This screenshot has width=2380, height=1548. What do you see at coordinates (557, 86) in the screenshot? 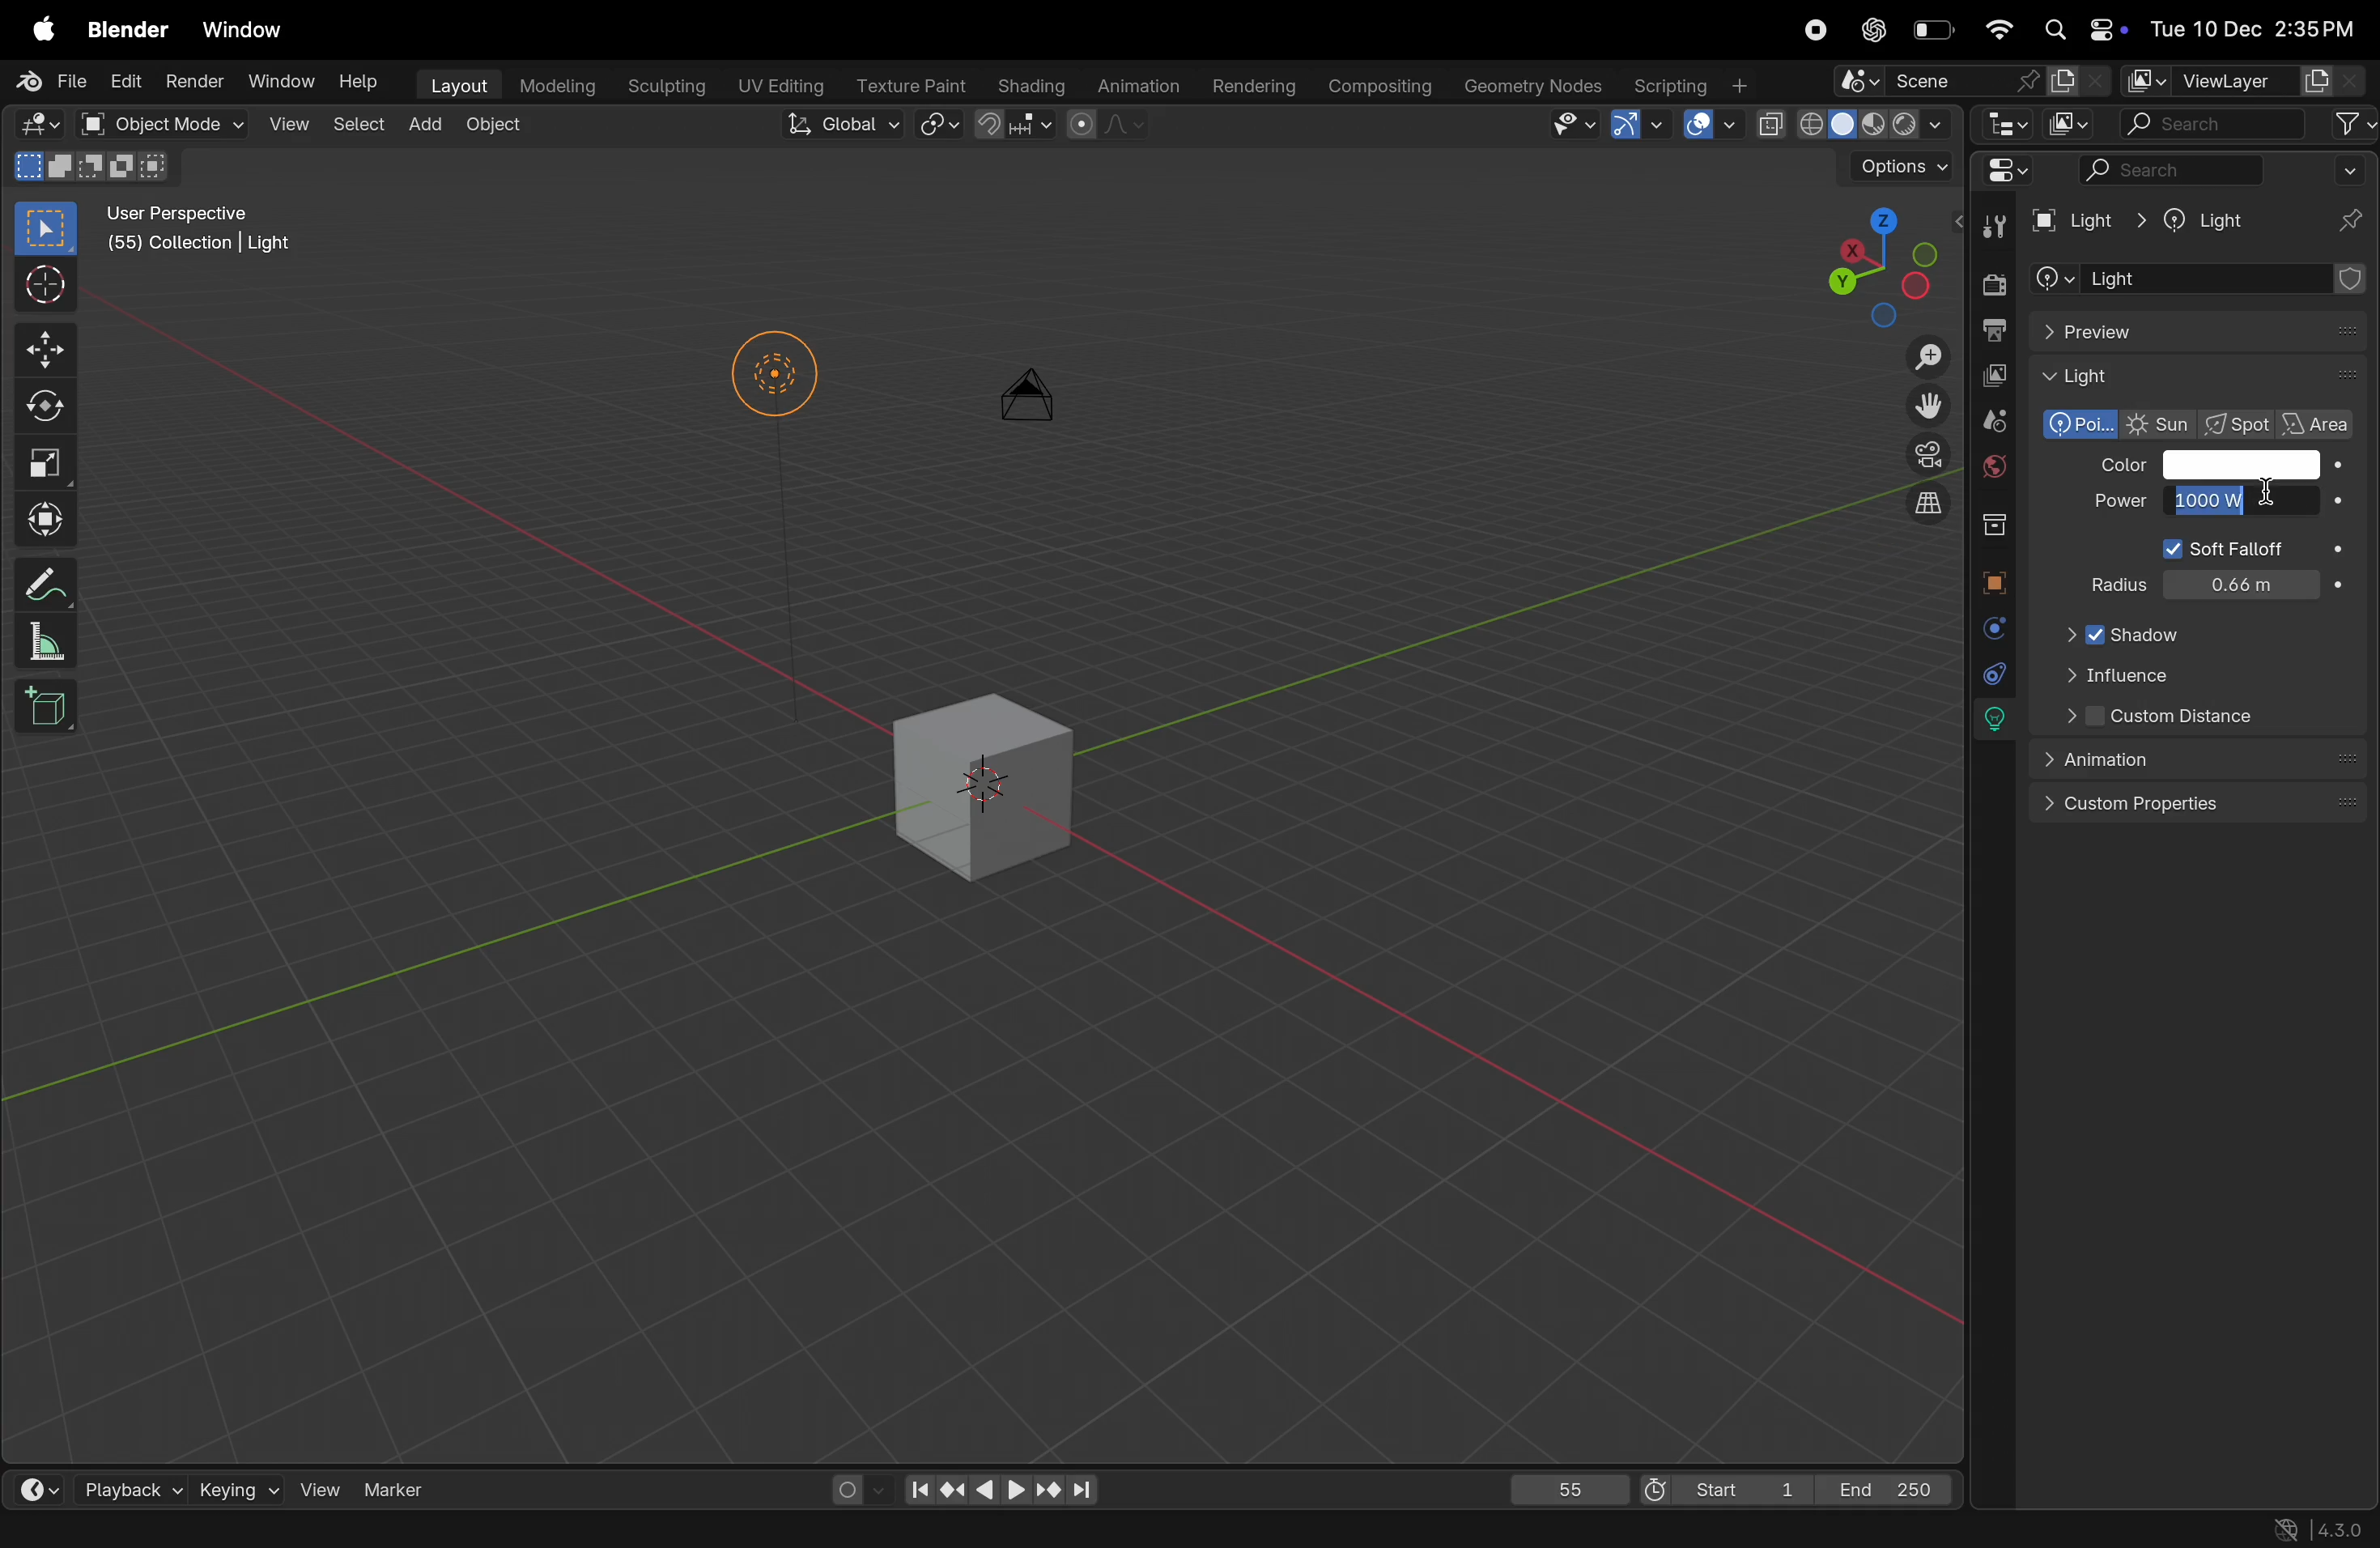
I see `modelling` at bounding box center [557, 86].